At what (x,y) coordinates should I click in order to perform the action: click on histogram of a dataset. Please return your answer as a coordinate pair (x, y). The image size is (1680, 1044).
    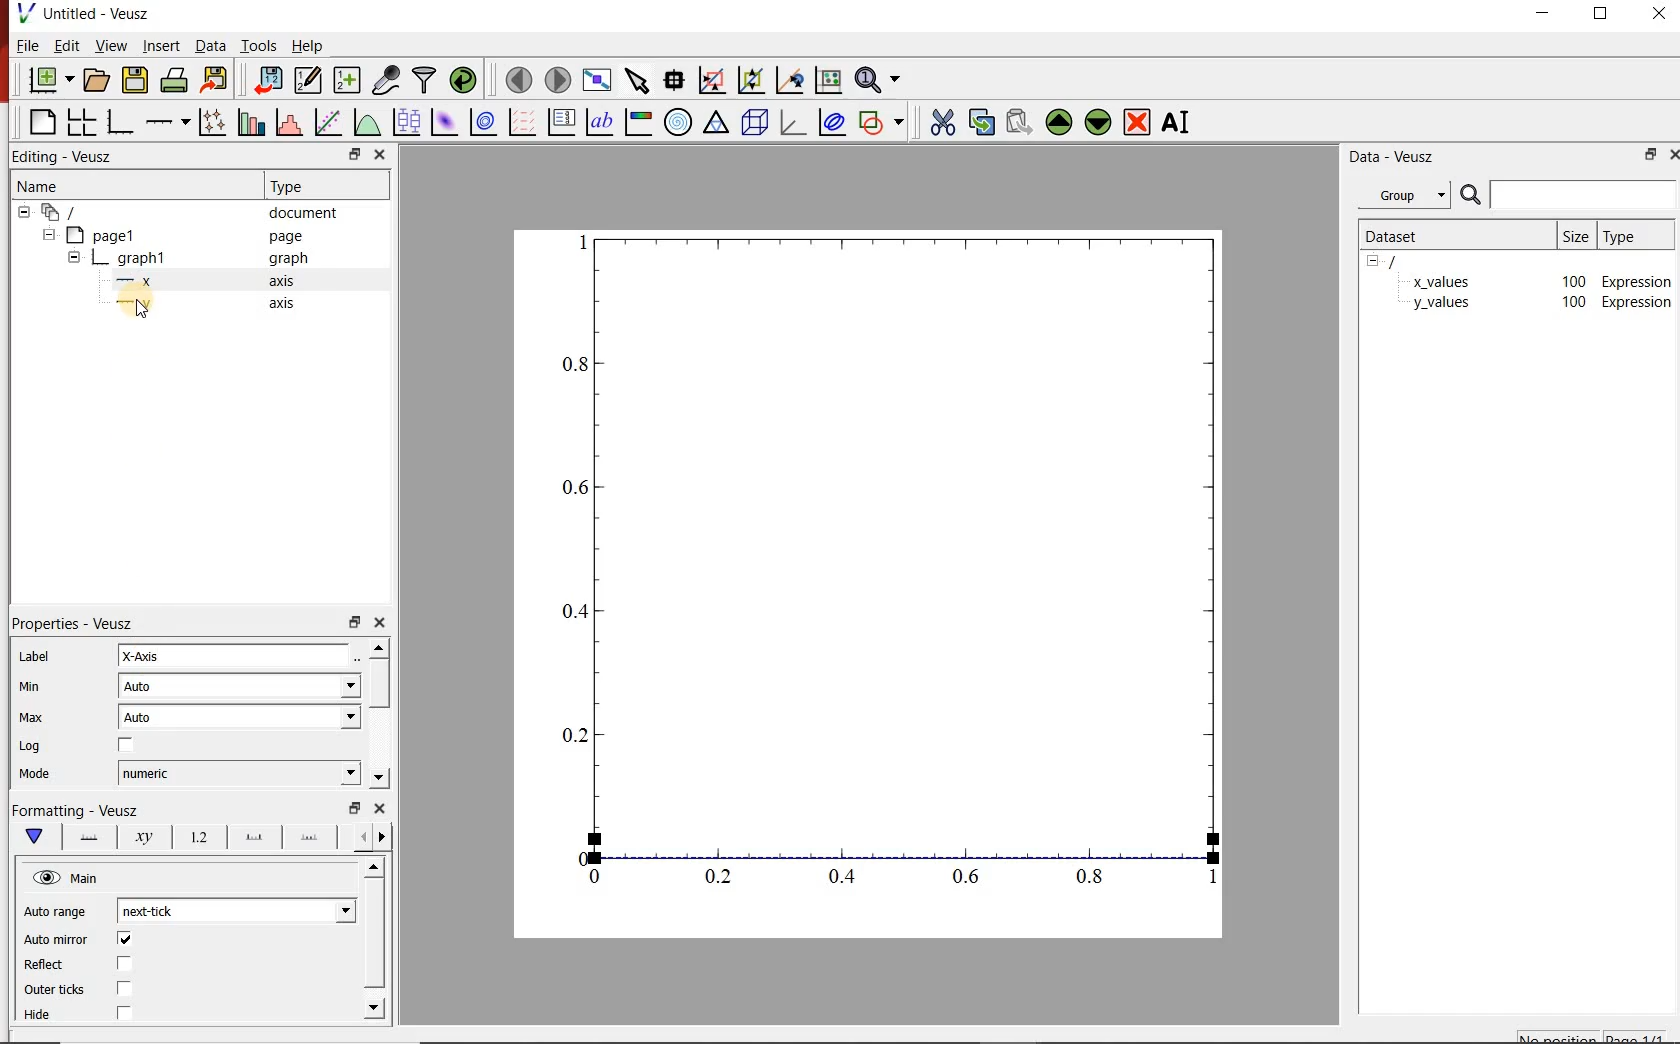
    Looking at the image, I should click on (290, 123).